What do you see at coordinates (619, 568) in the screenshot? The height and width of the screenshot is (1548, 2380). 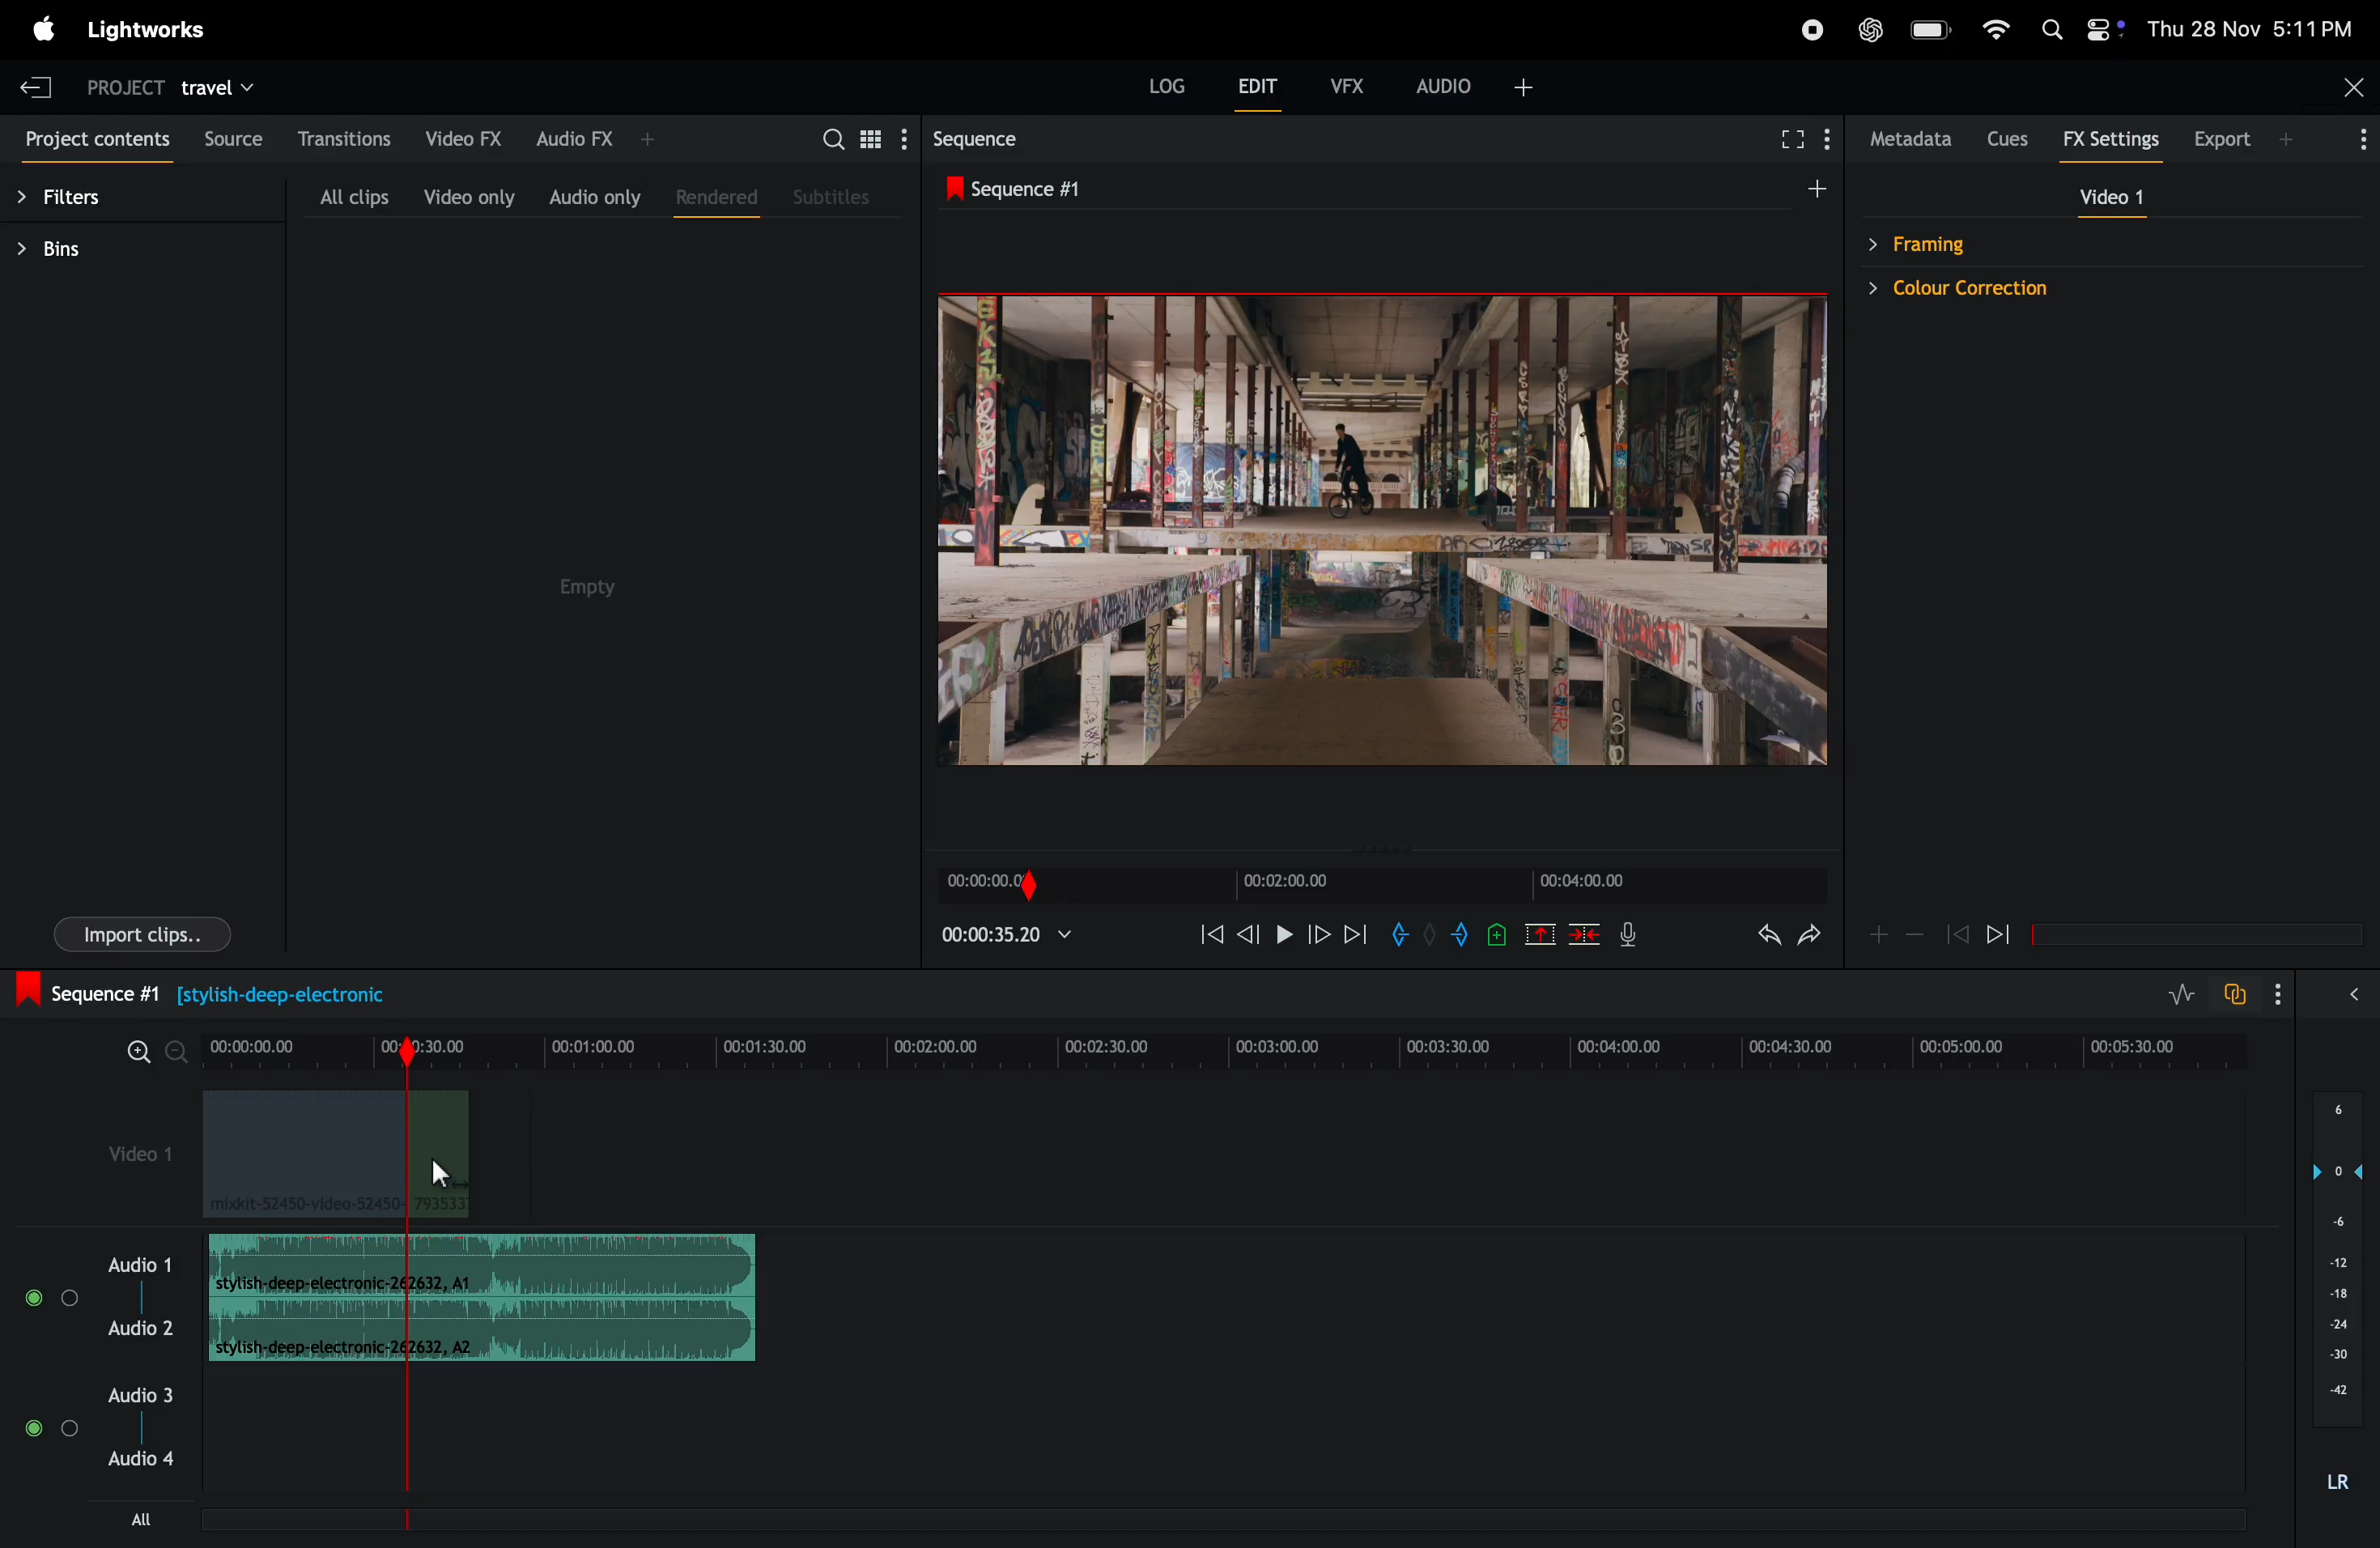 I see `Empty` at bounding box center [619, 568].